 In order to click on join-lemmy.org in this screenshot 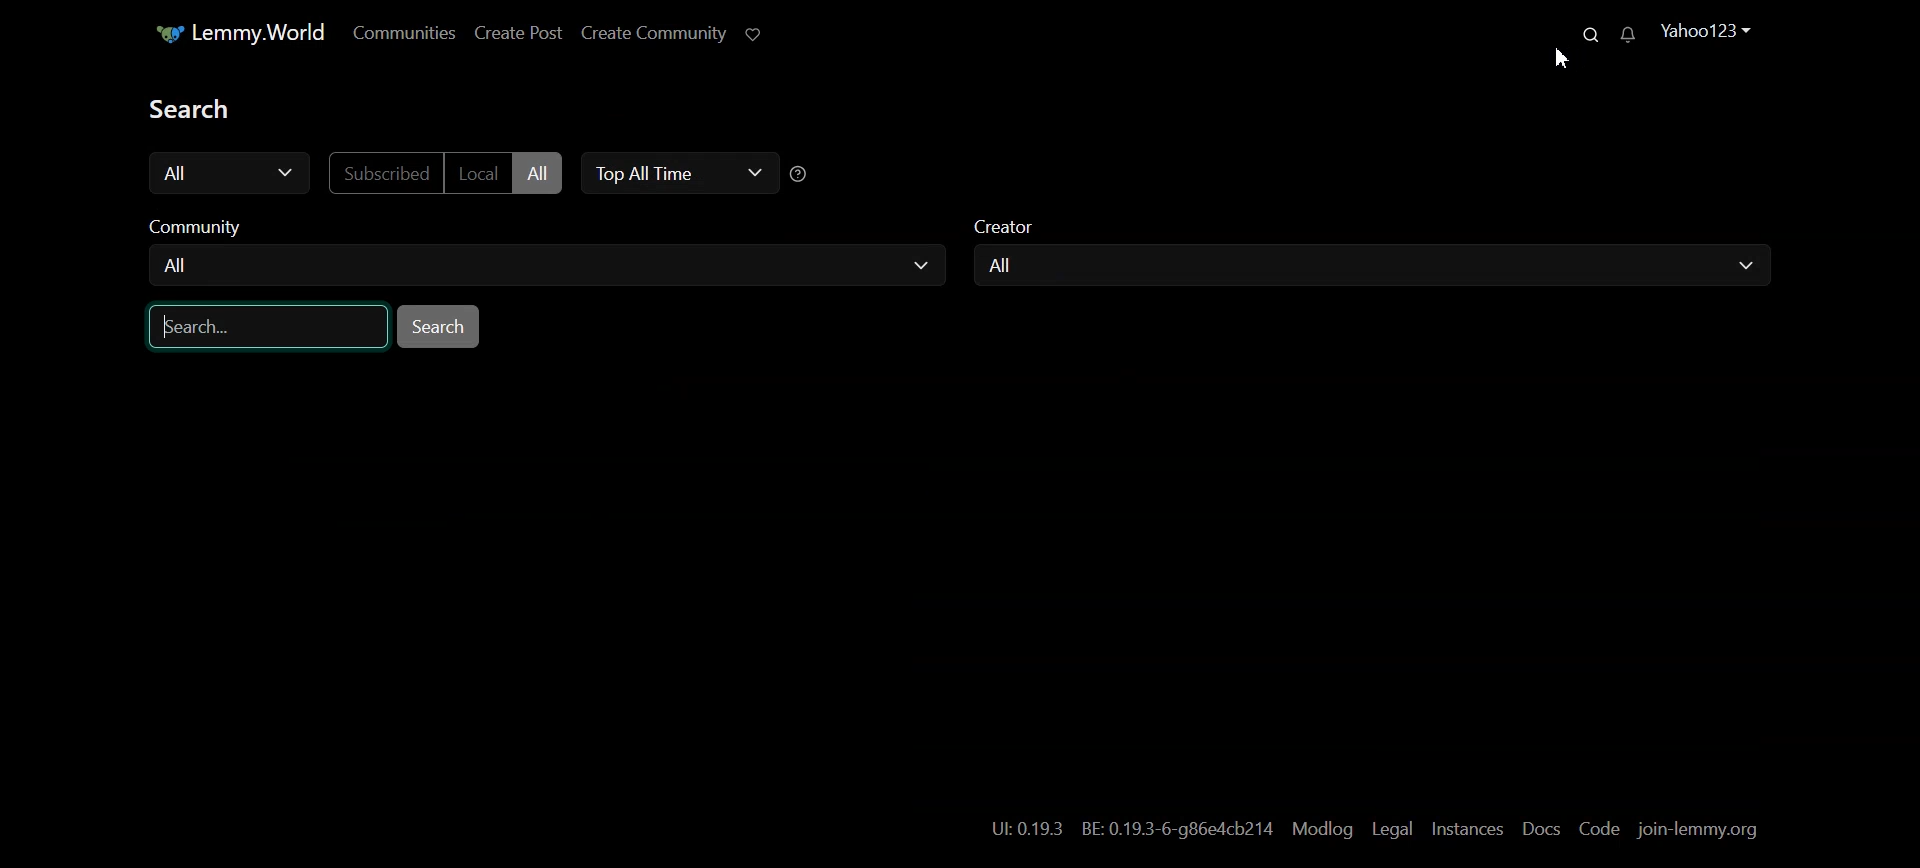, I will do `click(1703, 829)`.